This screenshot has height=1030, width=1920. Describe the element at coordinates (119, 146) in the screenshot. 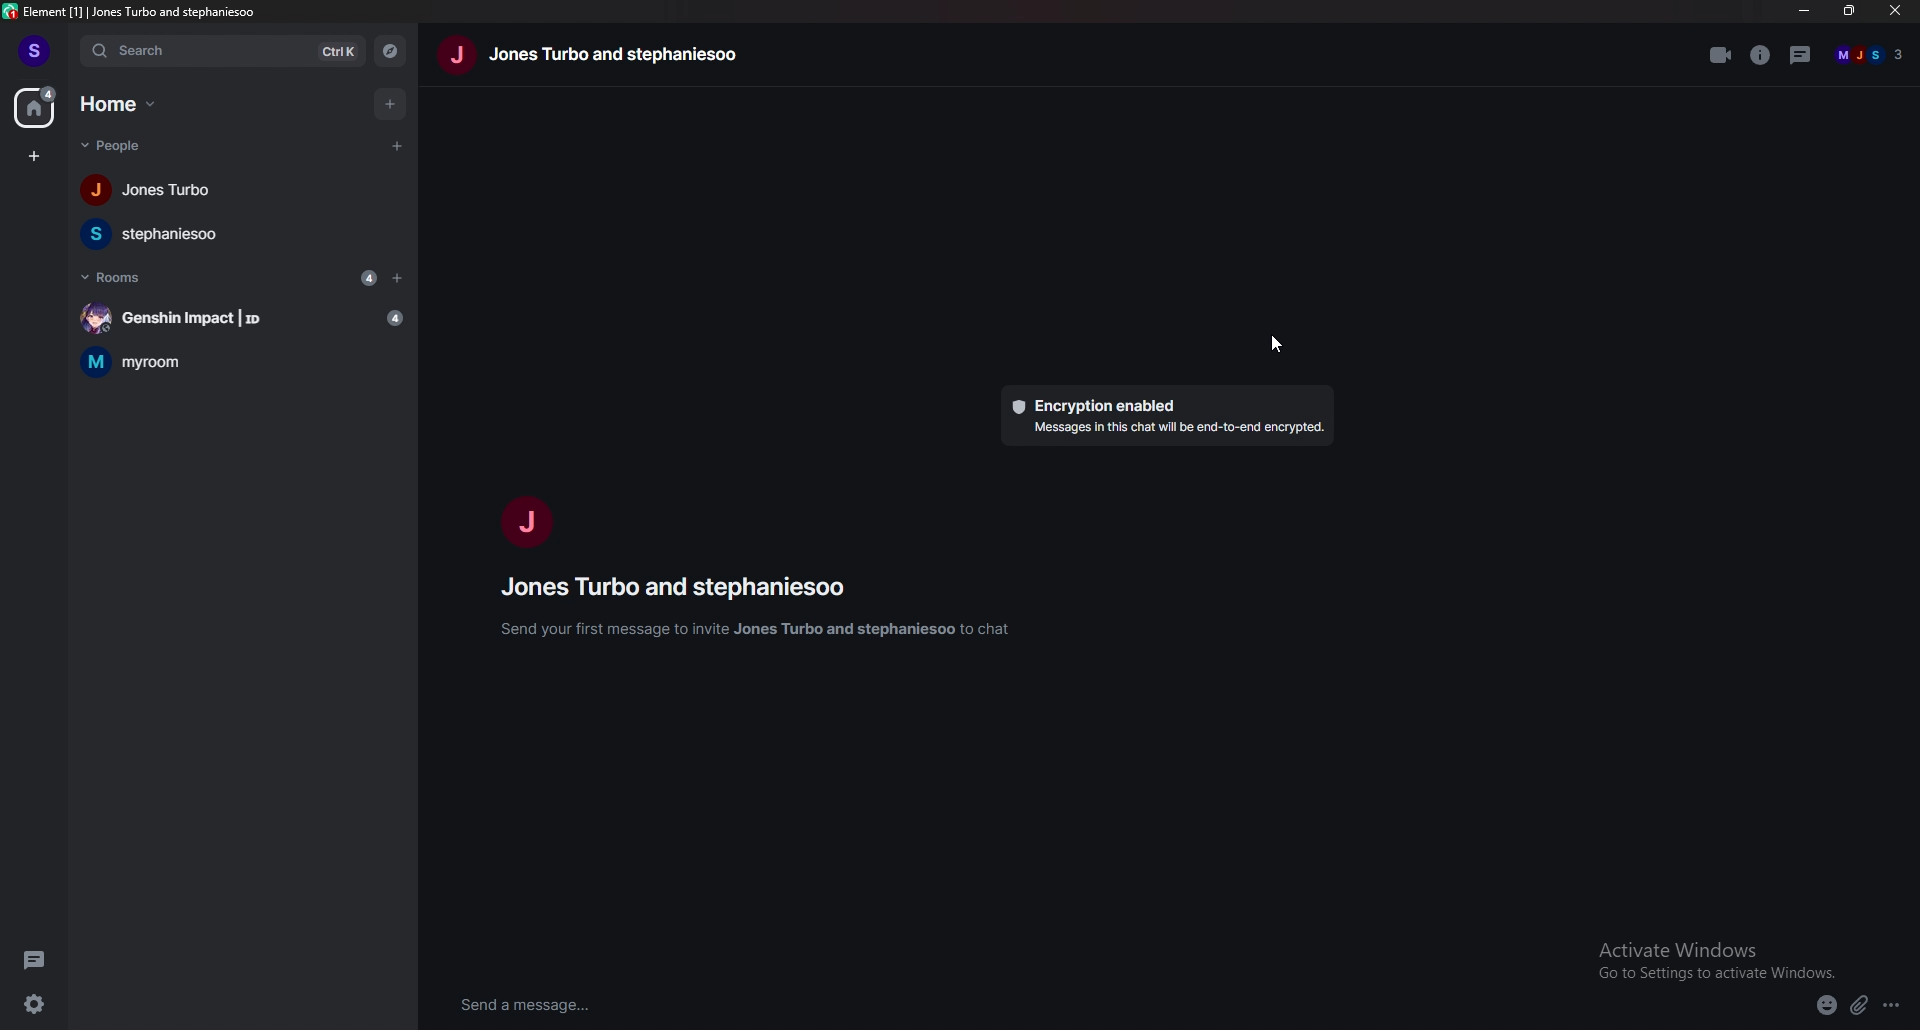

I see `people` at that location.